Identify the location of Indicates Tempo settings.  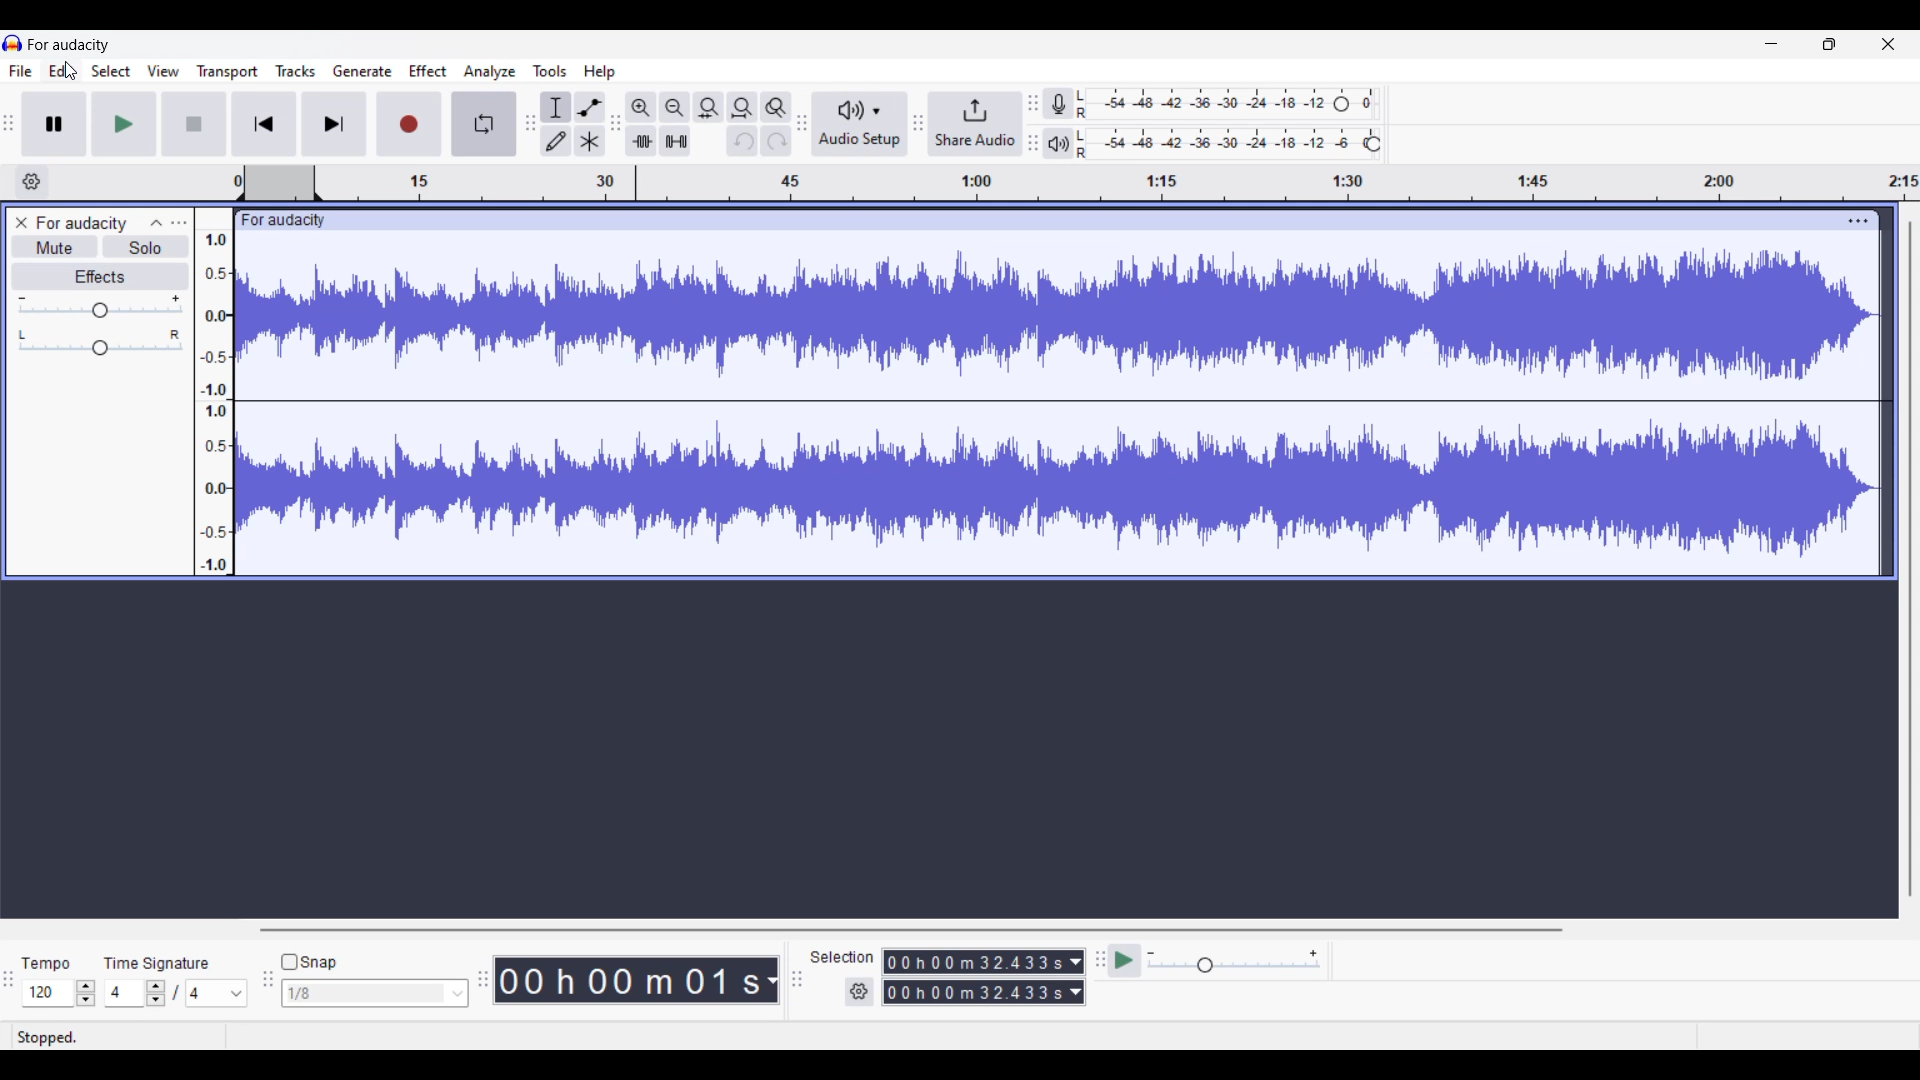
(47, 963).